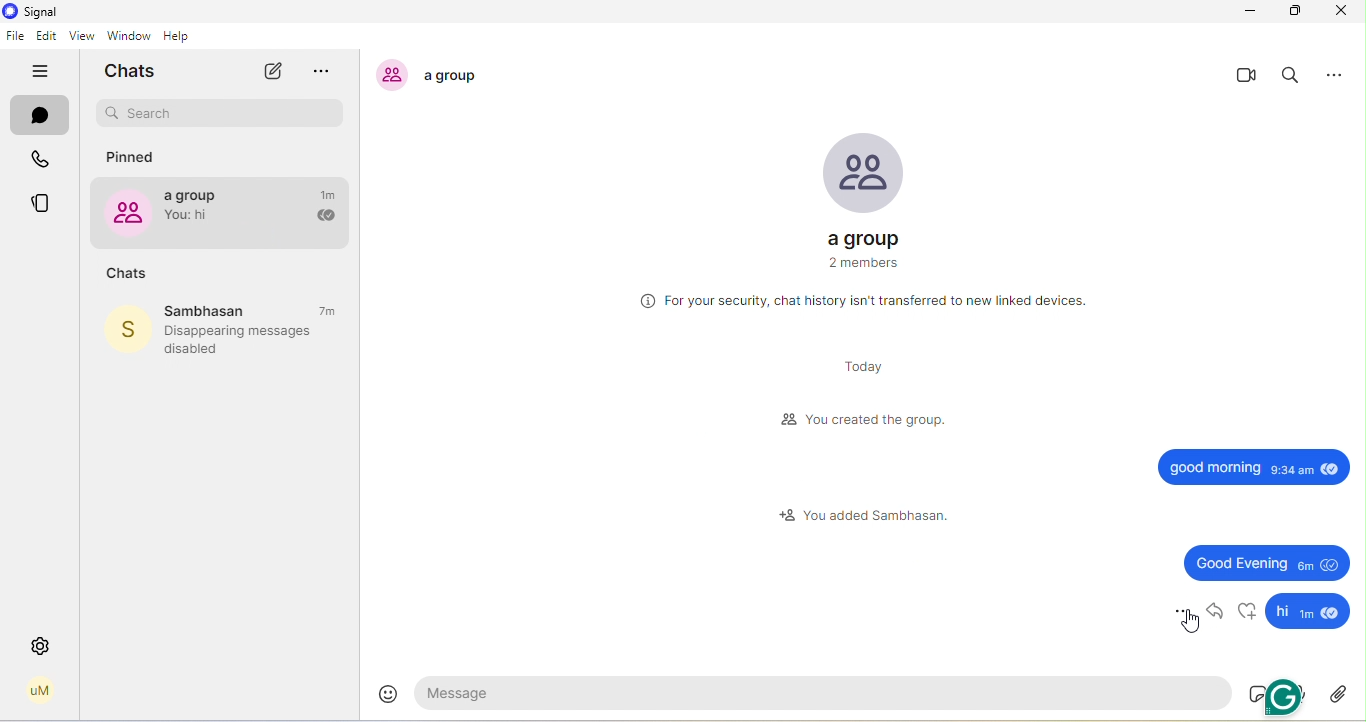 Image resolution: width=1366 pixels, height=722 pixels. I want to click on reply, so click(1216, 611).